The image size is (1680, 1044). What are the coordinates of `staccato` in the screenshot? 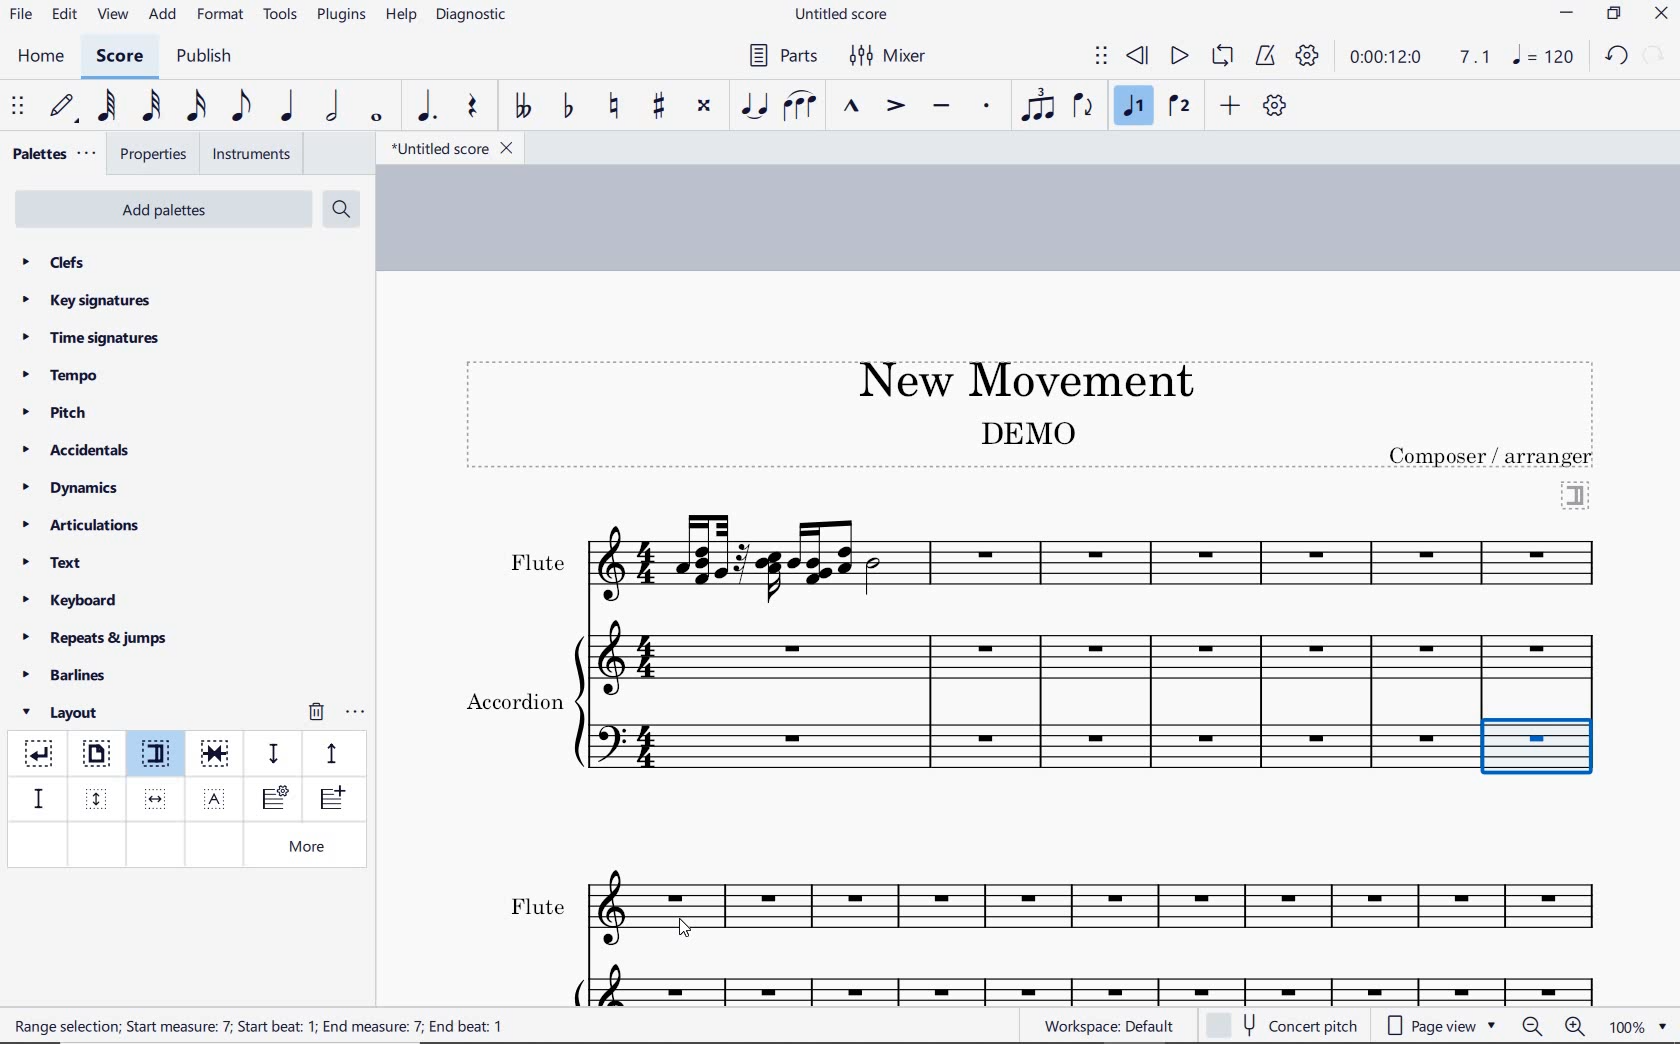 It's located at (987, 106).